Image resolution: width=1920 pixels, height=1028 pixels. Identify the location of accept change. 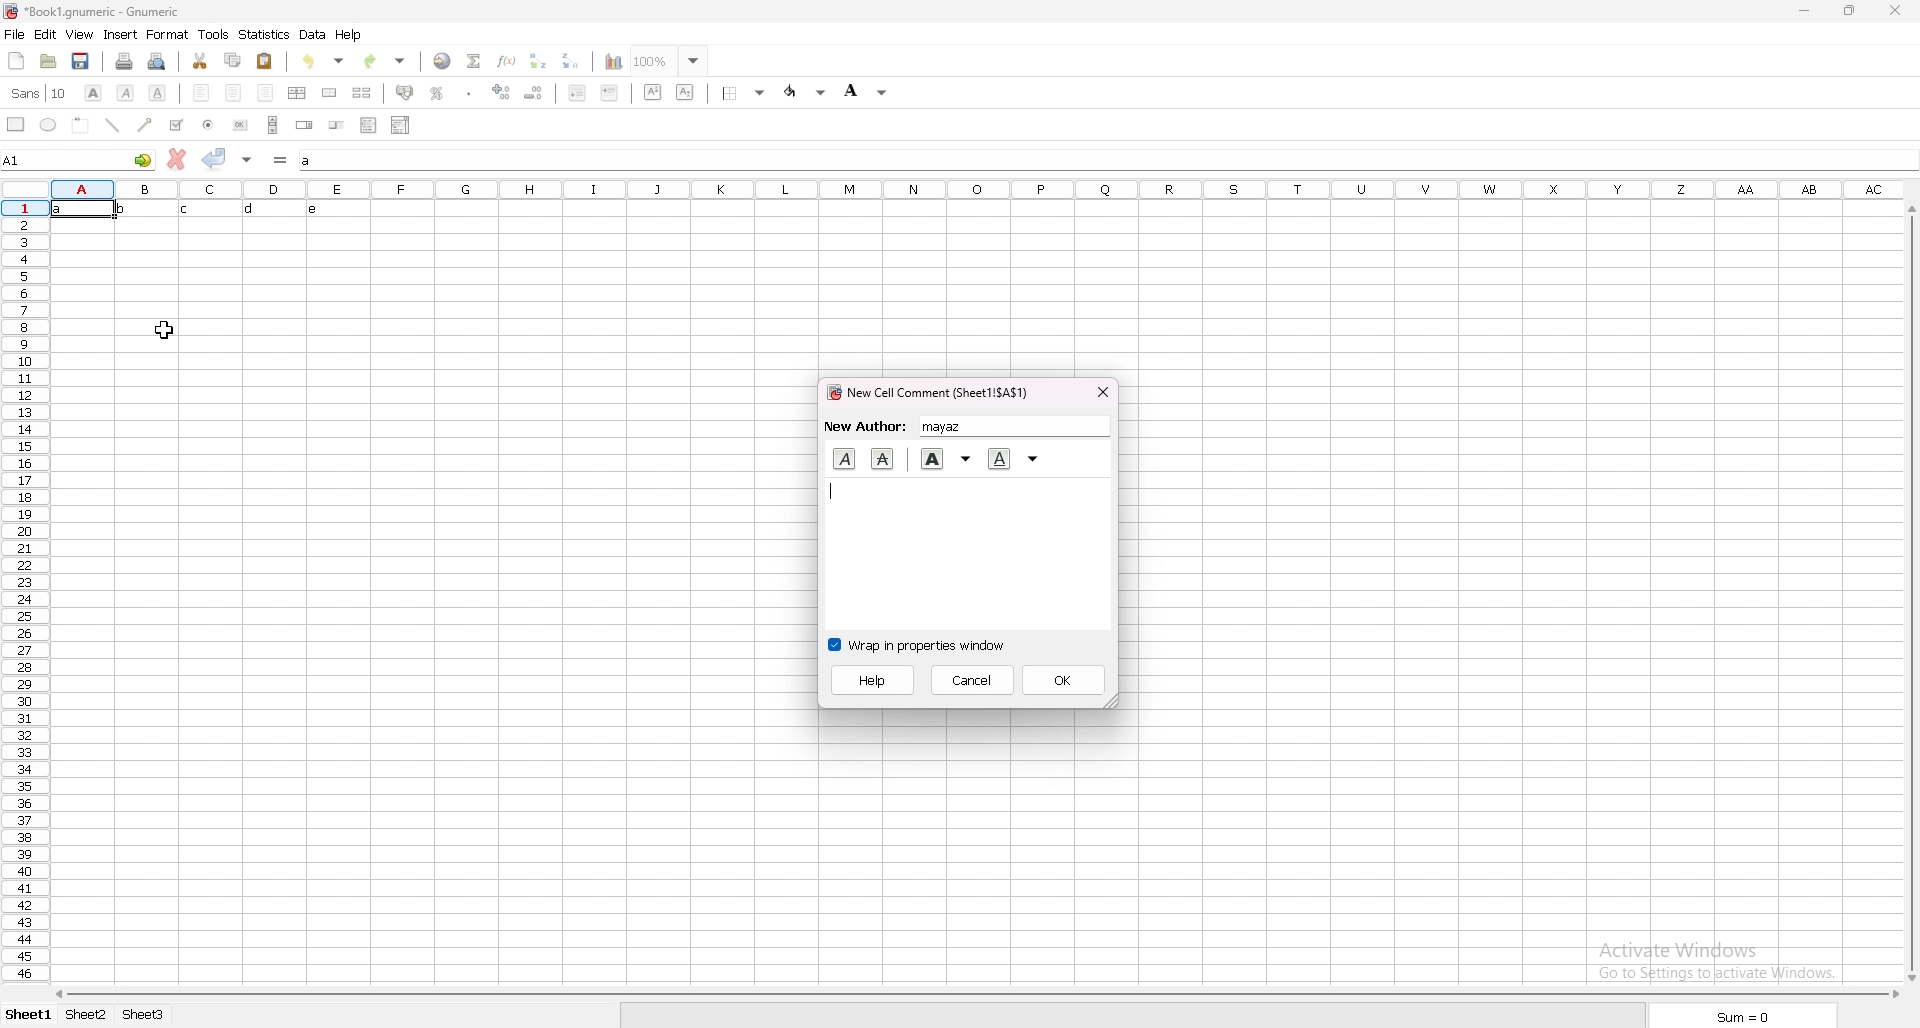
(214, 158).